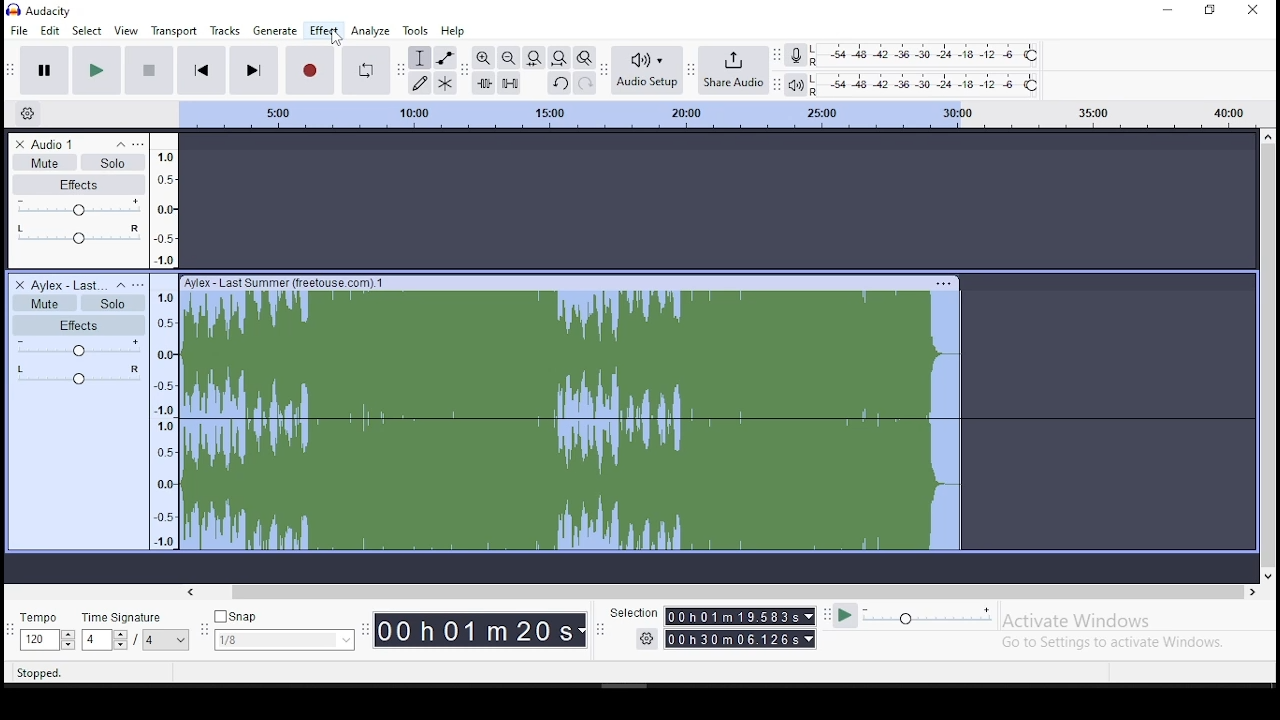 The height and width of the screenshot is (720, 1280). I want to click on tools, so click(416, 31).